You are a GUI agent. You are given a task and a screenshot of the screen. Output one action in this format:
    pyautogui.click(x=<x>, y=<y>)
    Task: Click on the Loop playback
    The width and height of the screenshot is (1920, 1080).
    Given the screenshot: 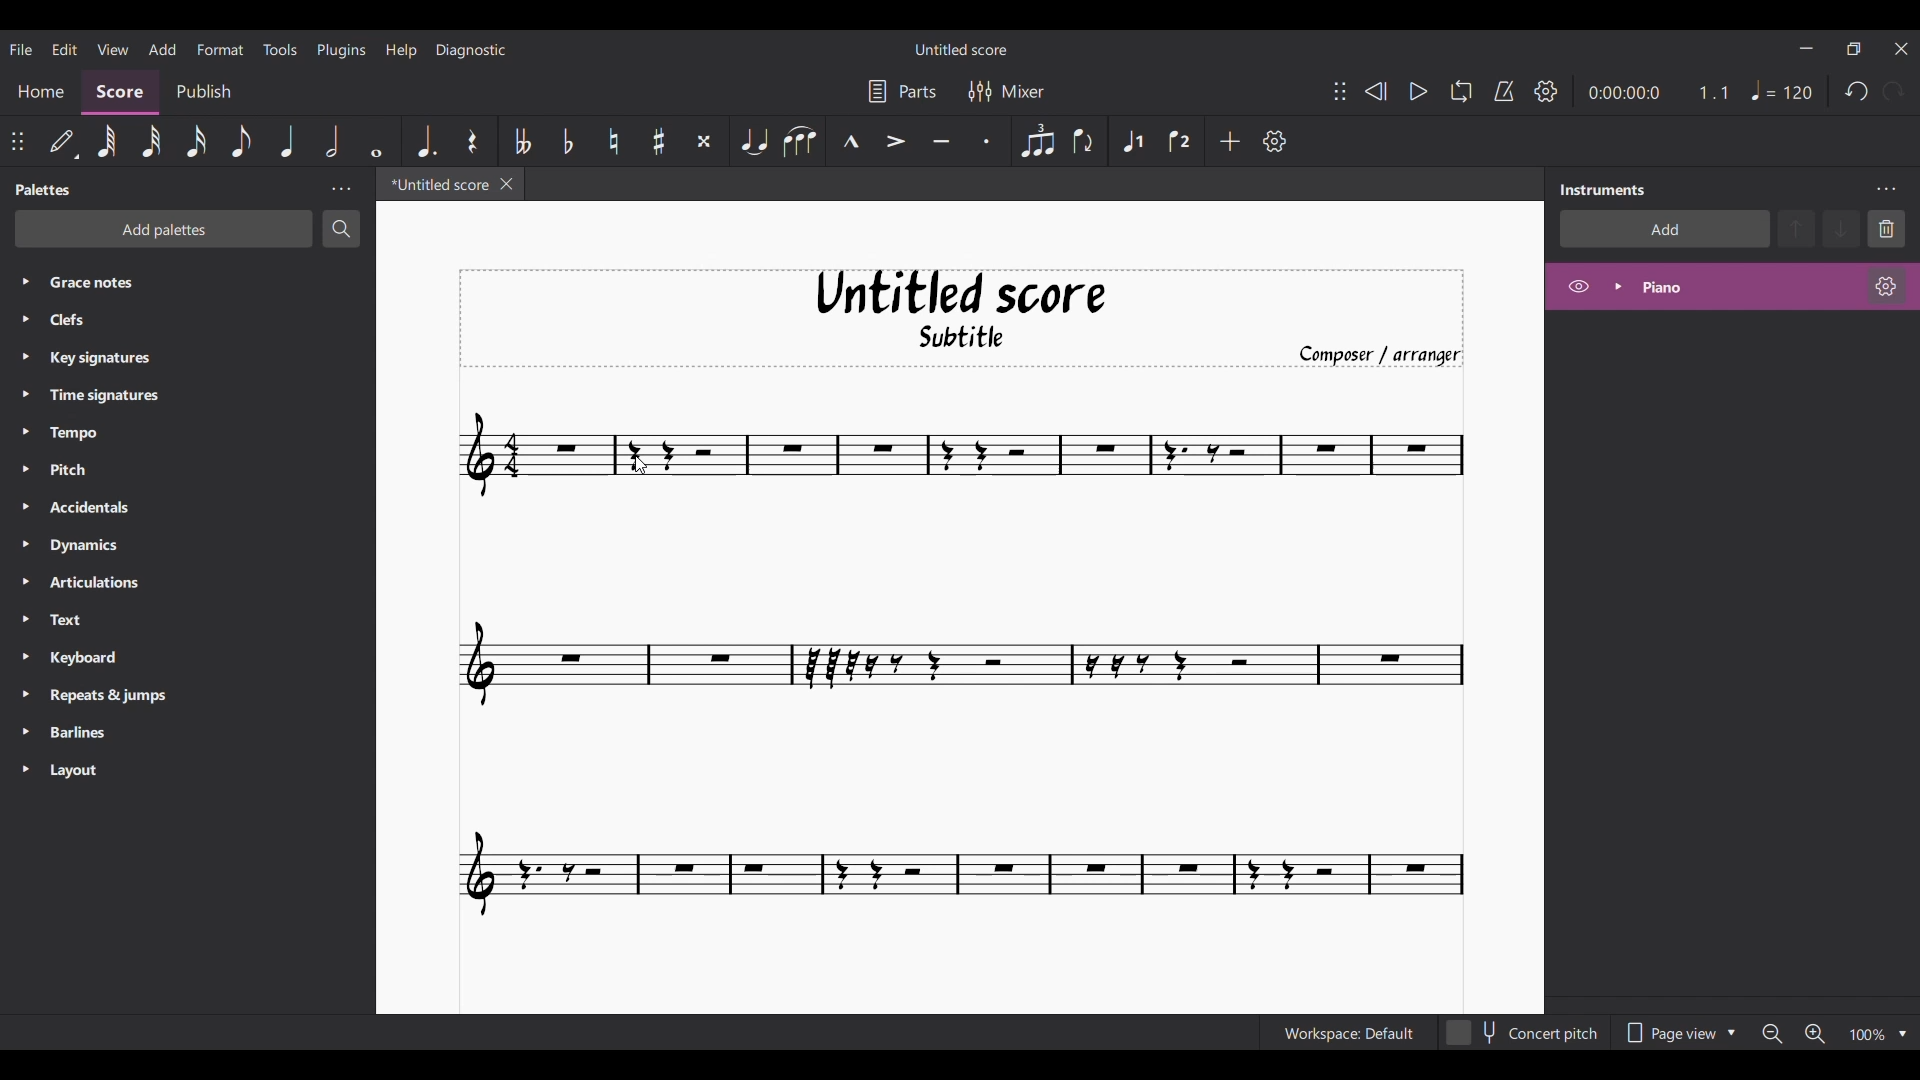 What is the action you would take?
    pyautogui.click(x=1460, y=91)
    